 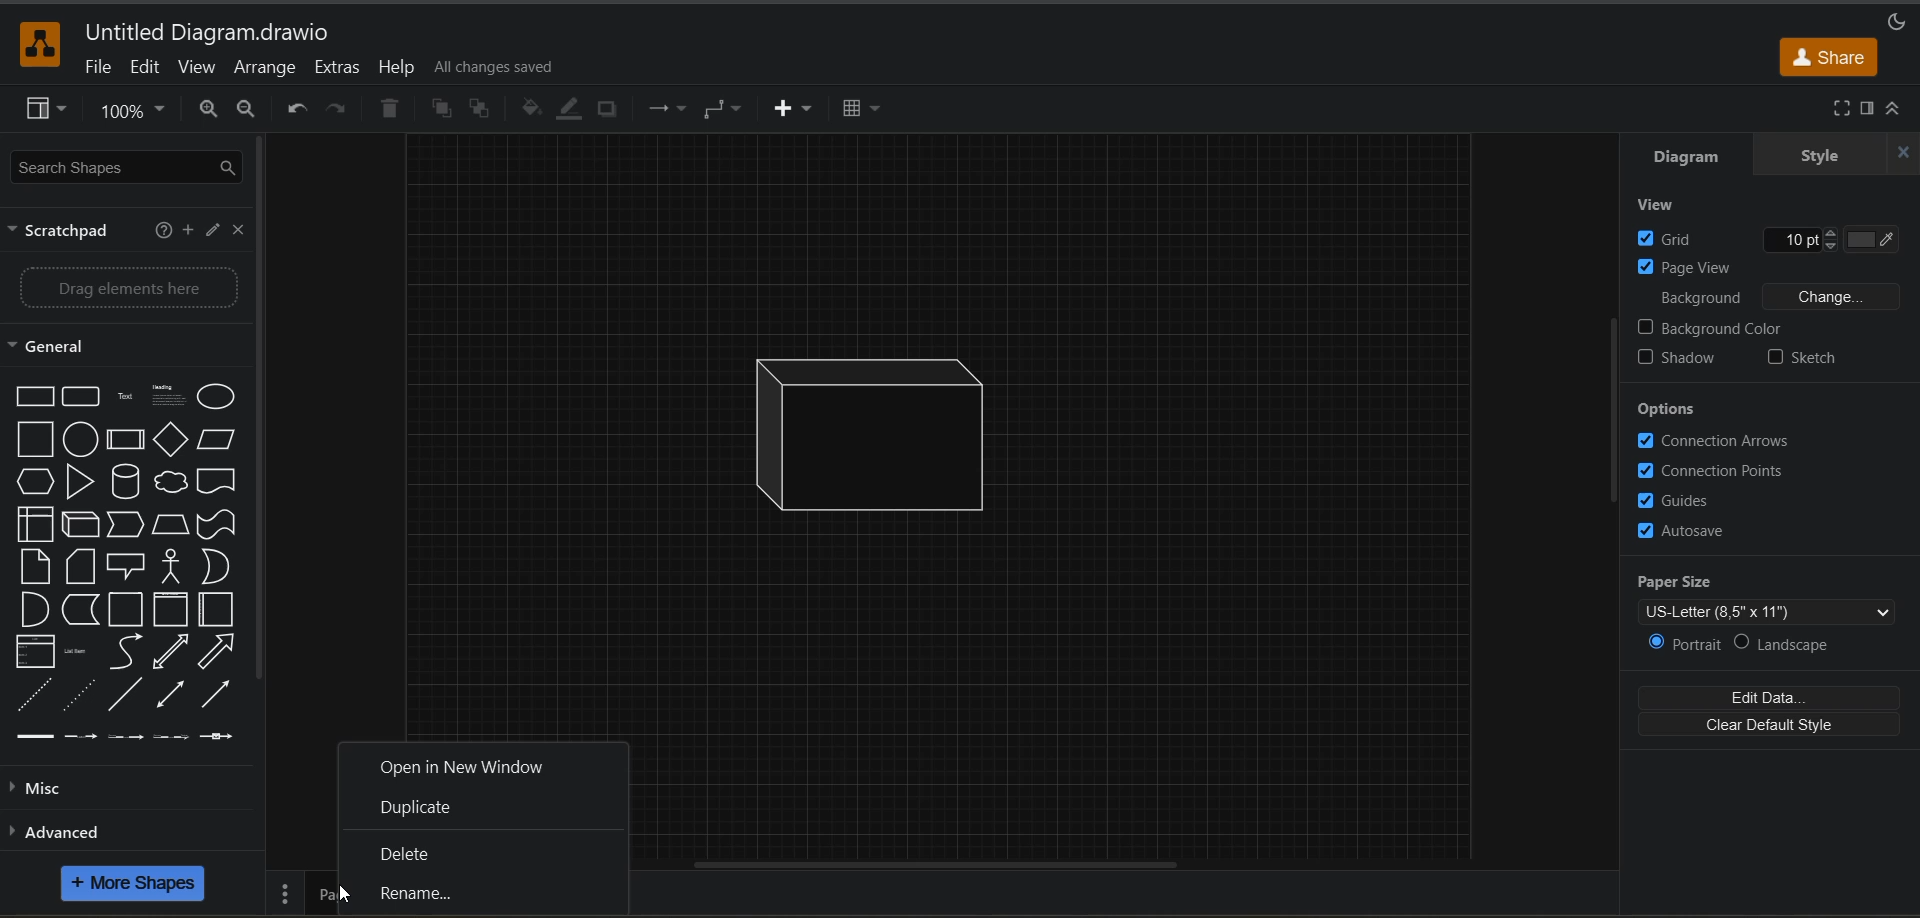 I want to click on edit data, so click(x=1774, y=697).